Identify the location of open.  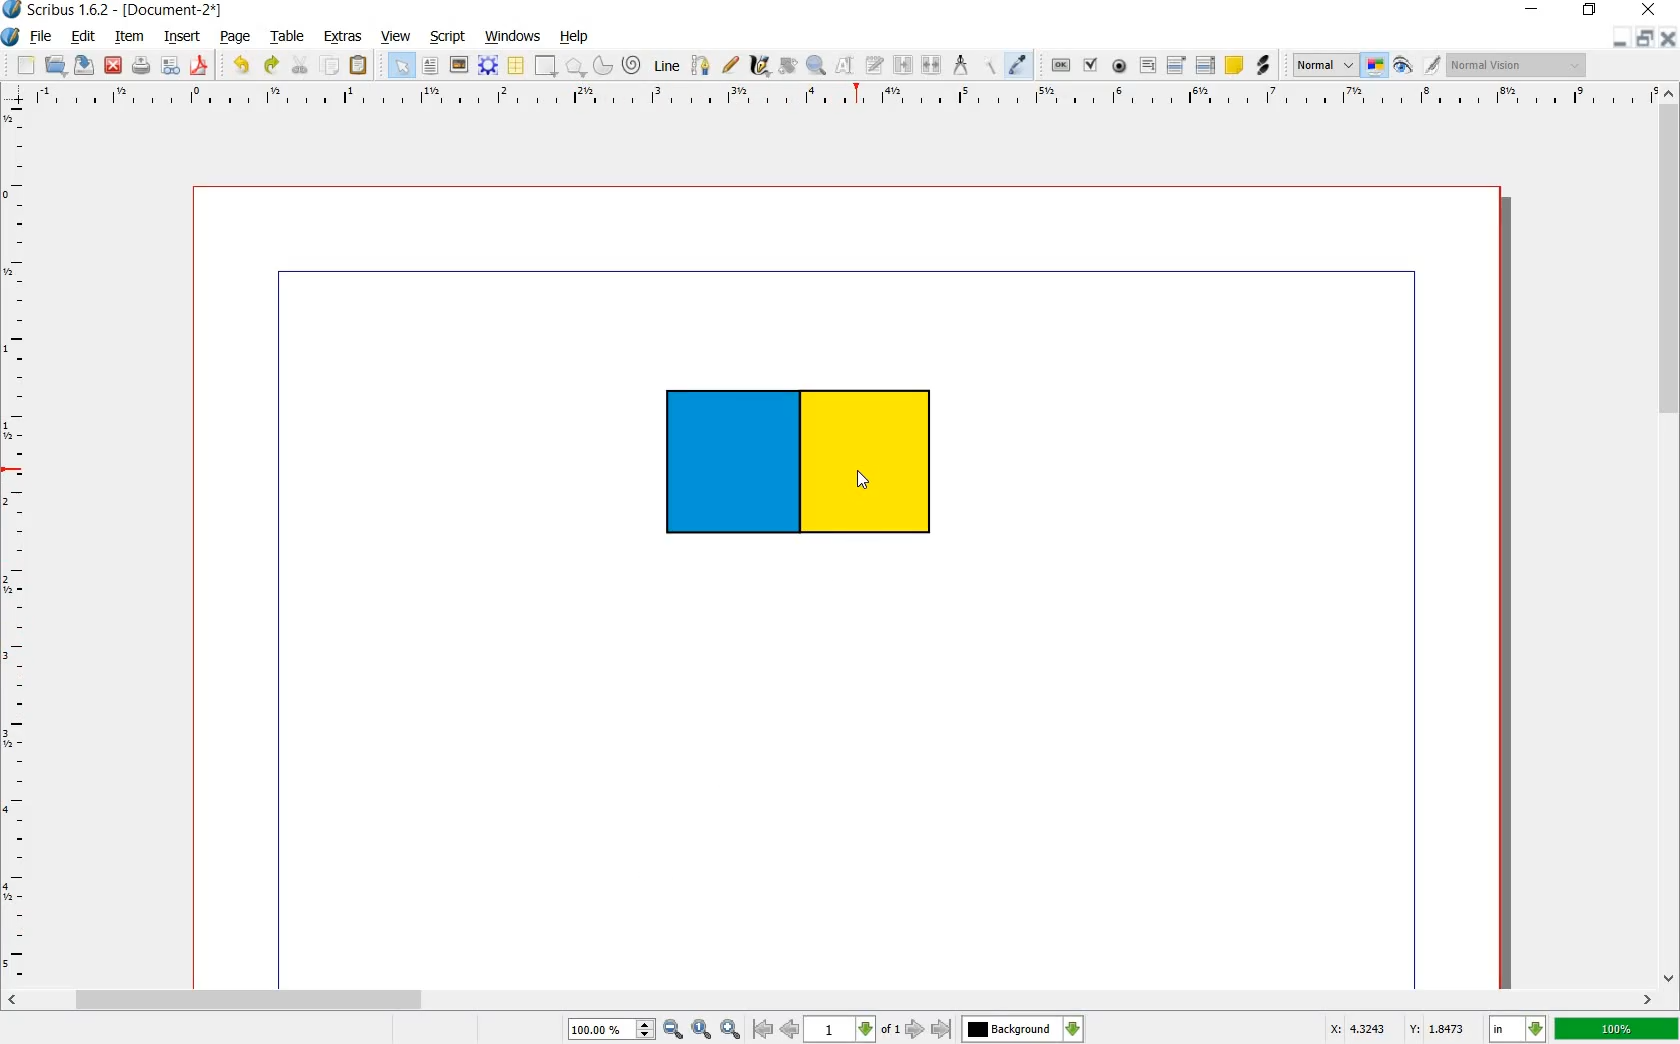
(54, 65).